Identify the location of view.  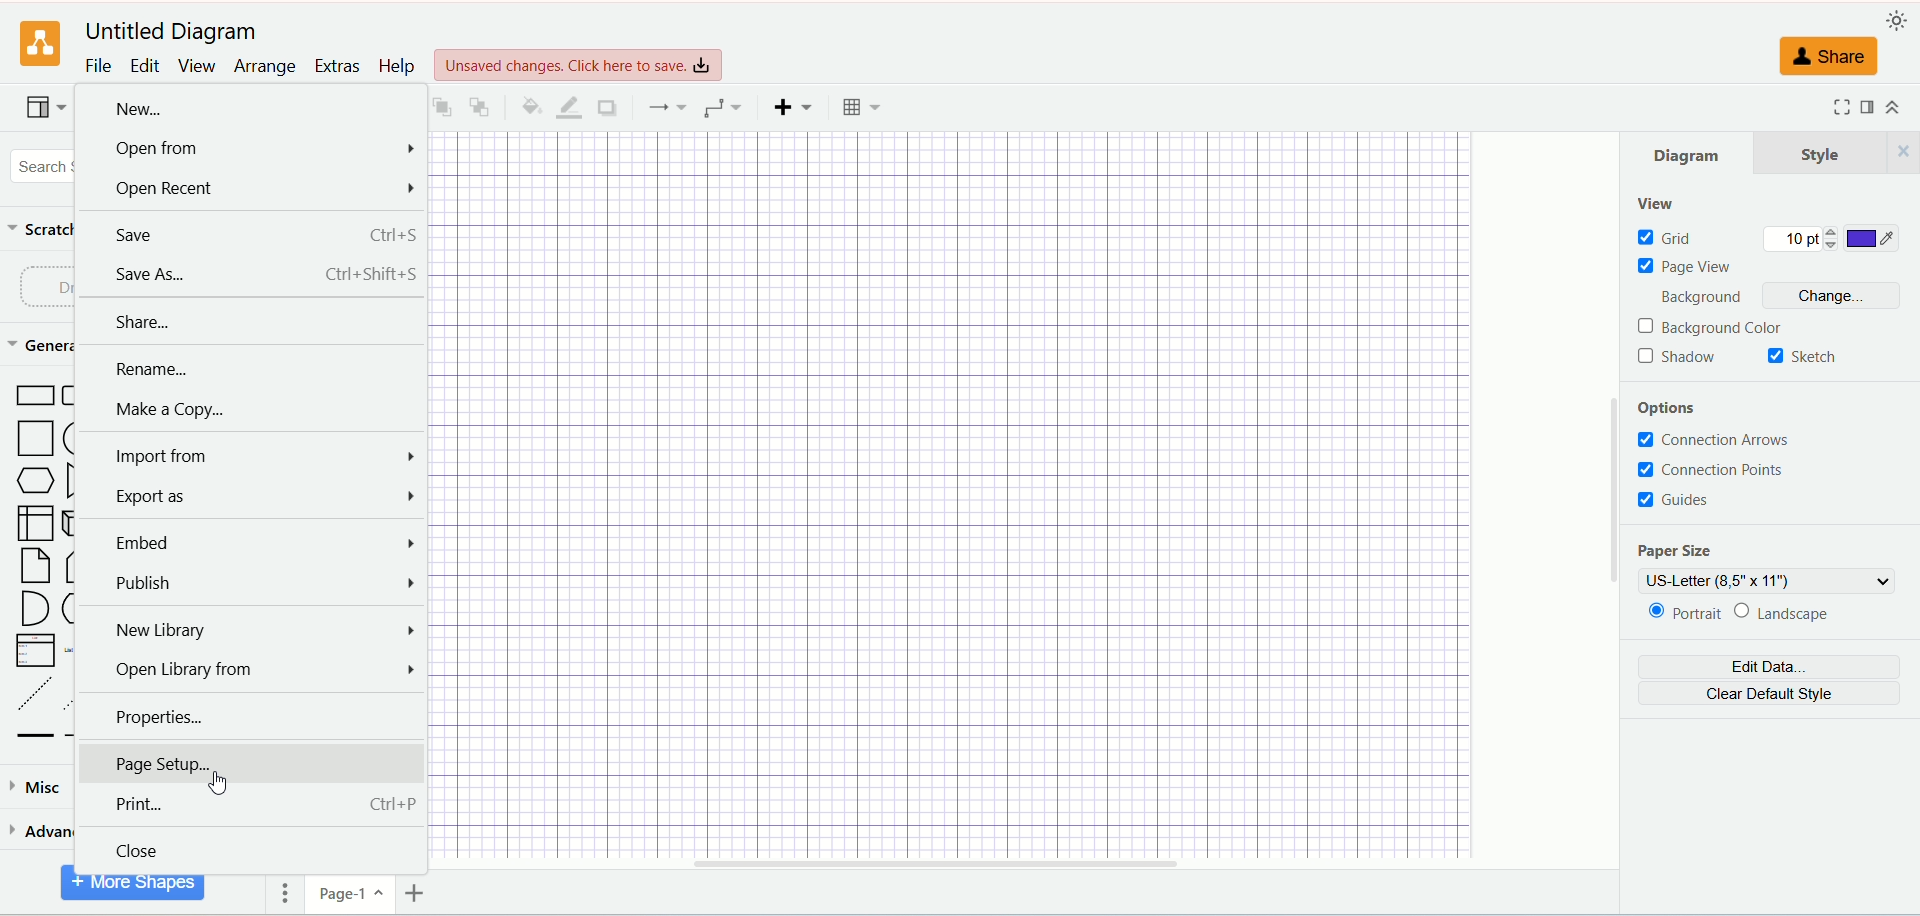
(43, 110).